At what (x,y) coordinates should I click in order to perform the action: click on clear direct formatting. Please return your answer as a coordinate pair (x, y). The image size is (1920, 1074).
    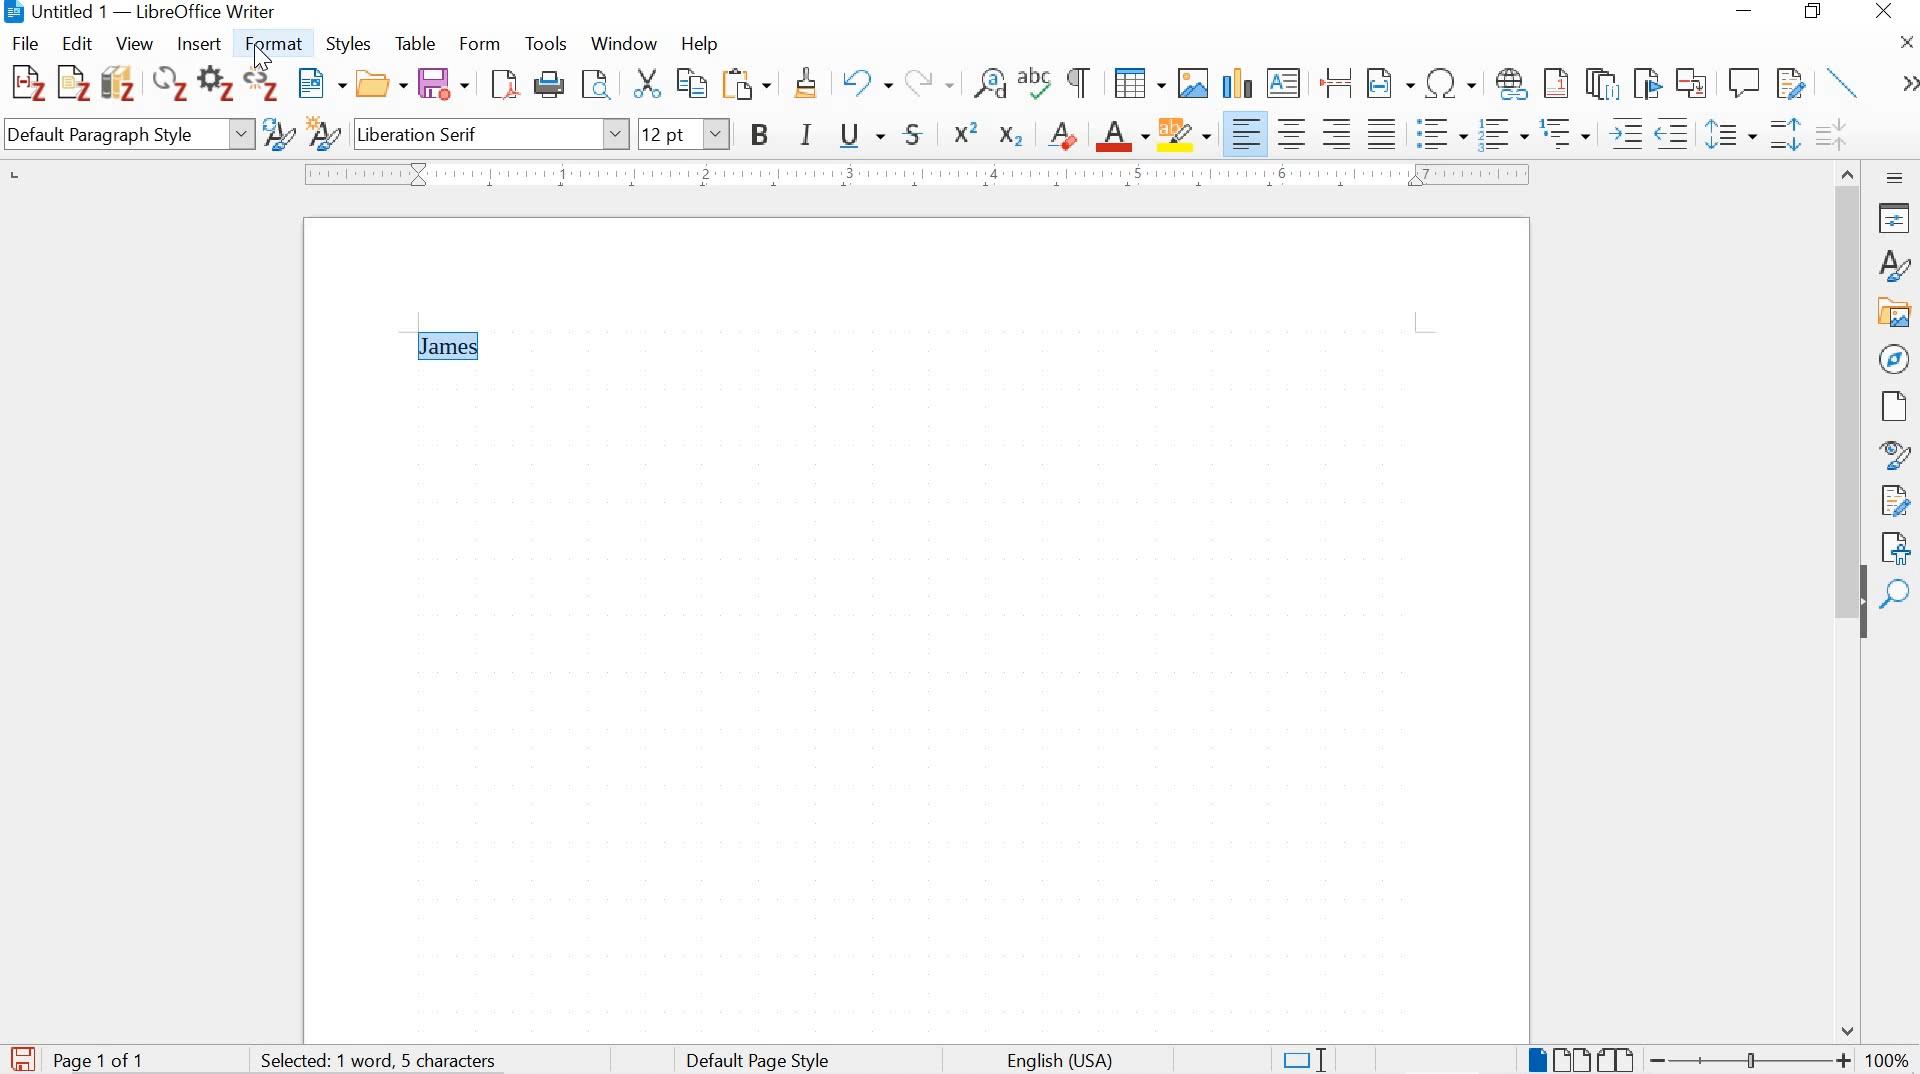
    Looking at the image, I should click on (1064, 133).